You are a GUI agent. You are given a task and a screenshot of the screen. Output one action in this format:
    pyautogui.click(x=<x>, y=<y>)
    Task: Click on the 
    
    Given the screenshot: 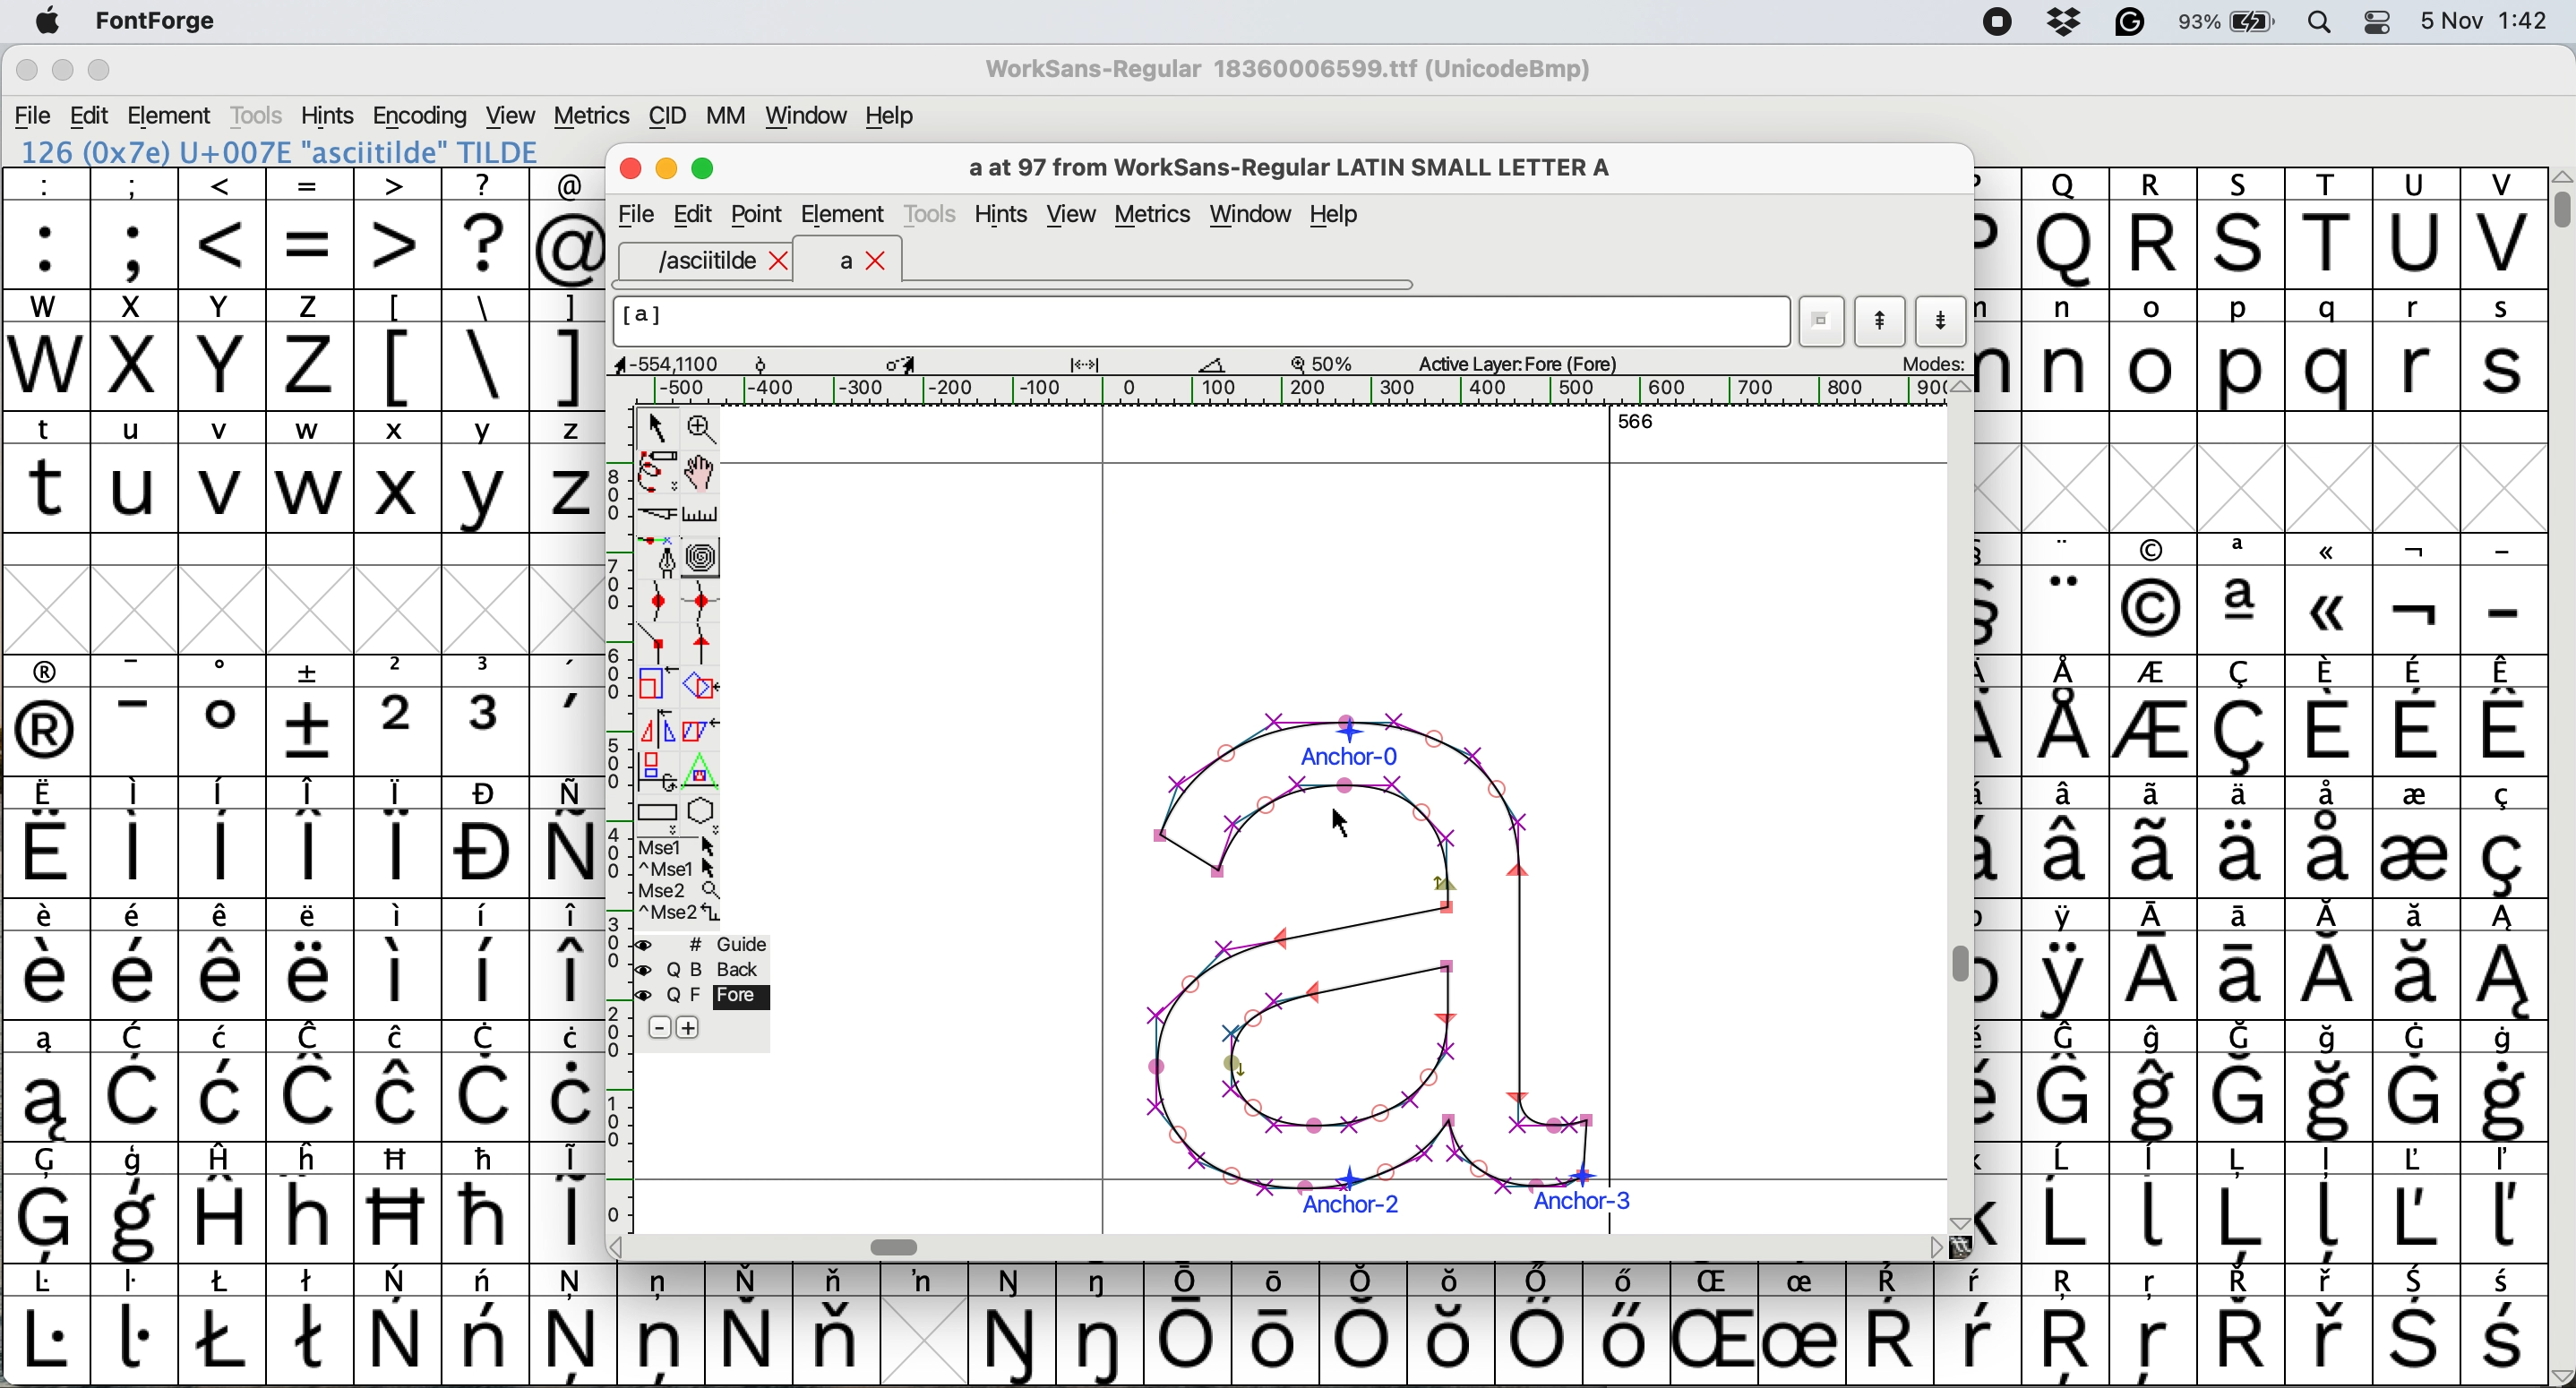 What is the action you would take?
    pyautogui.click(x=1453, y=1324)
    